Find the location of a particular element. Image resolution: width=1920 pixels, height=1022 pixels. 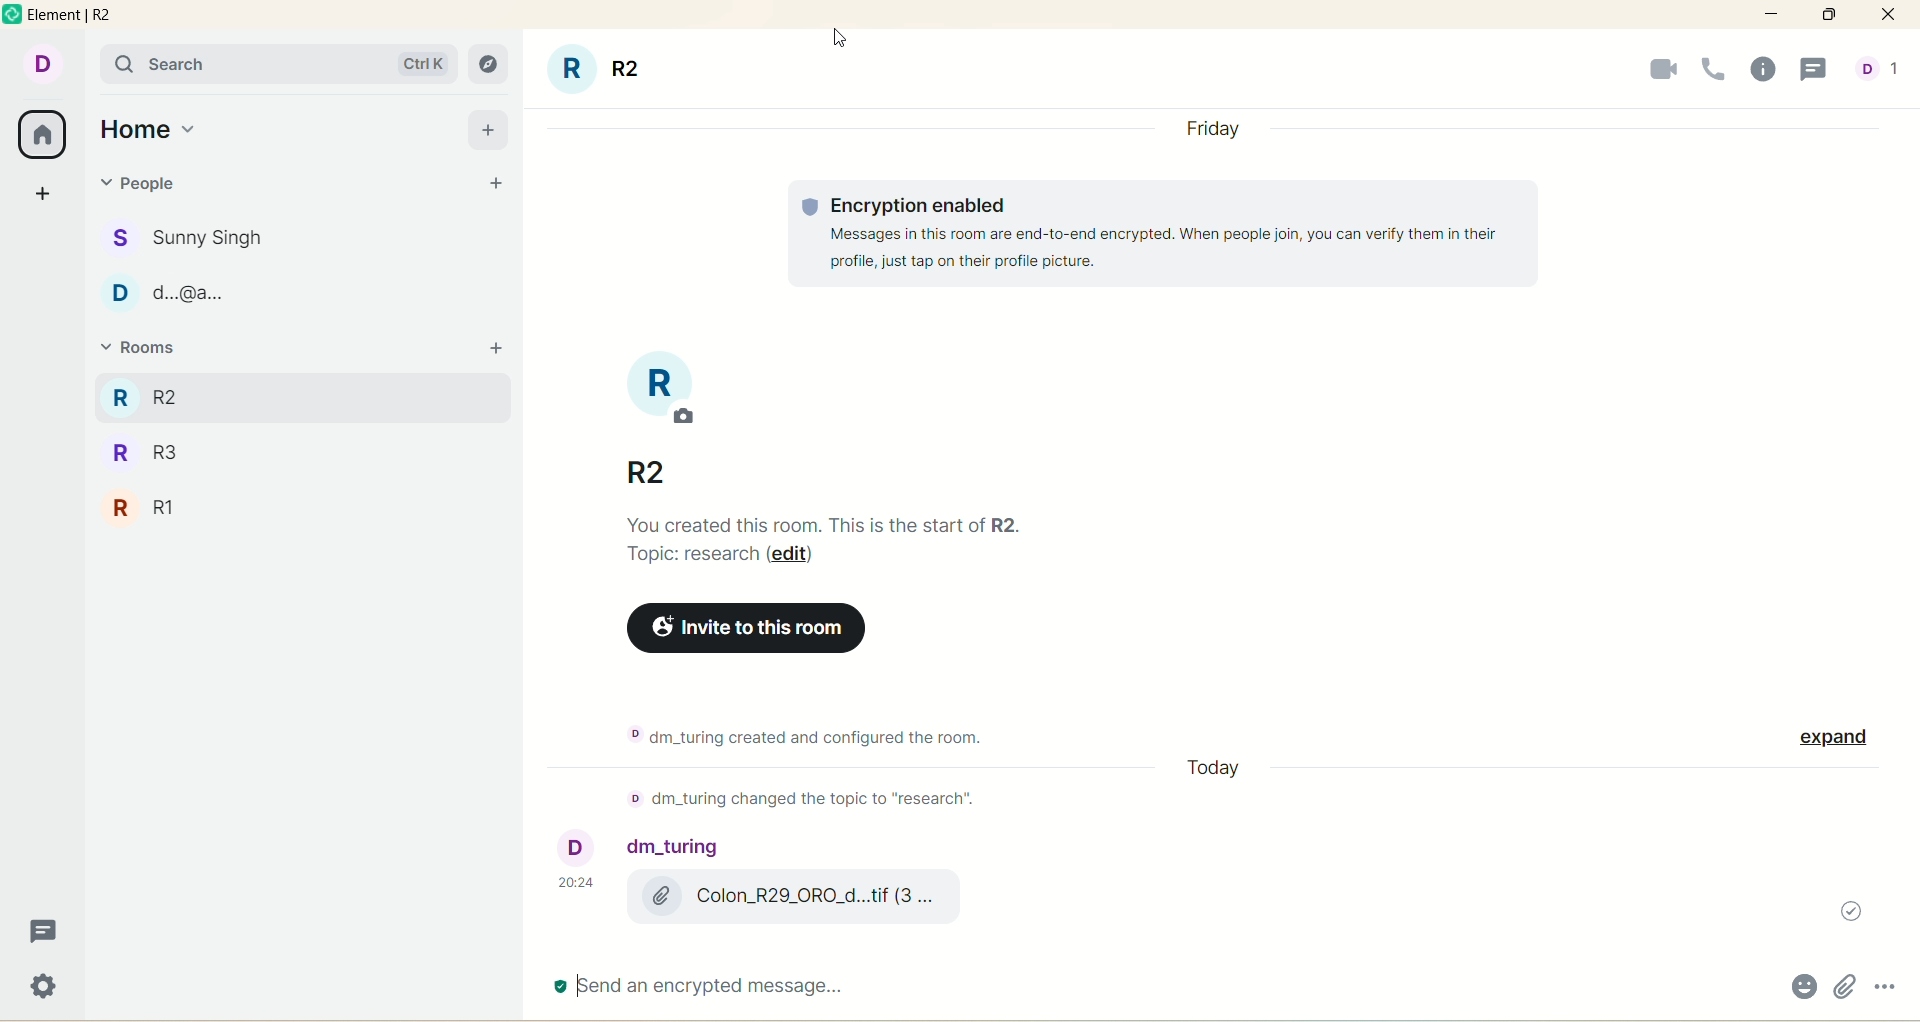

 is located at coordinates (1163, 235).